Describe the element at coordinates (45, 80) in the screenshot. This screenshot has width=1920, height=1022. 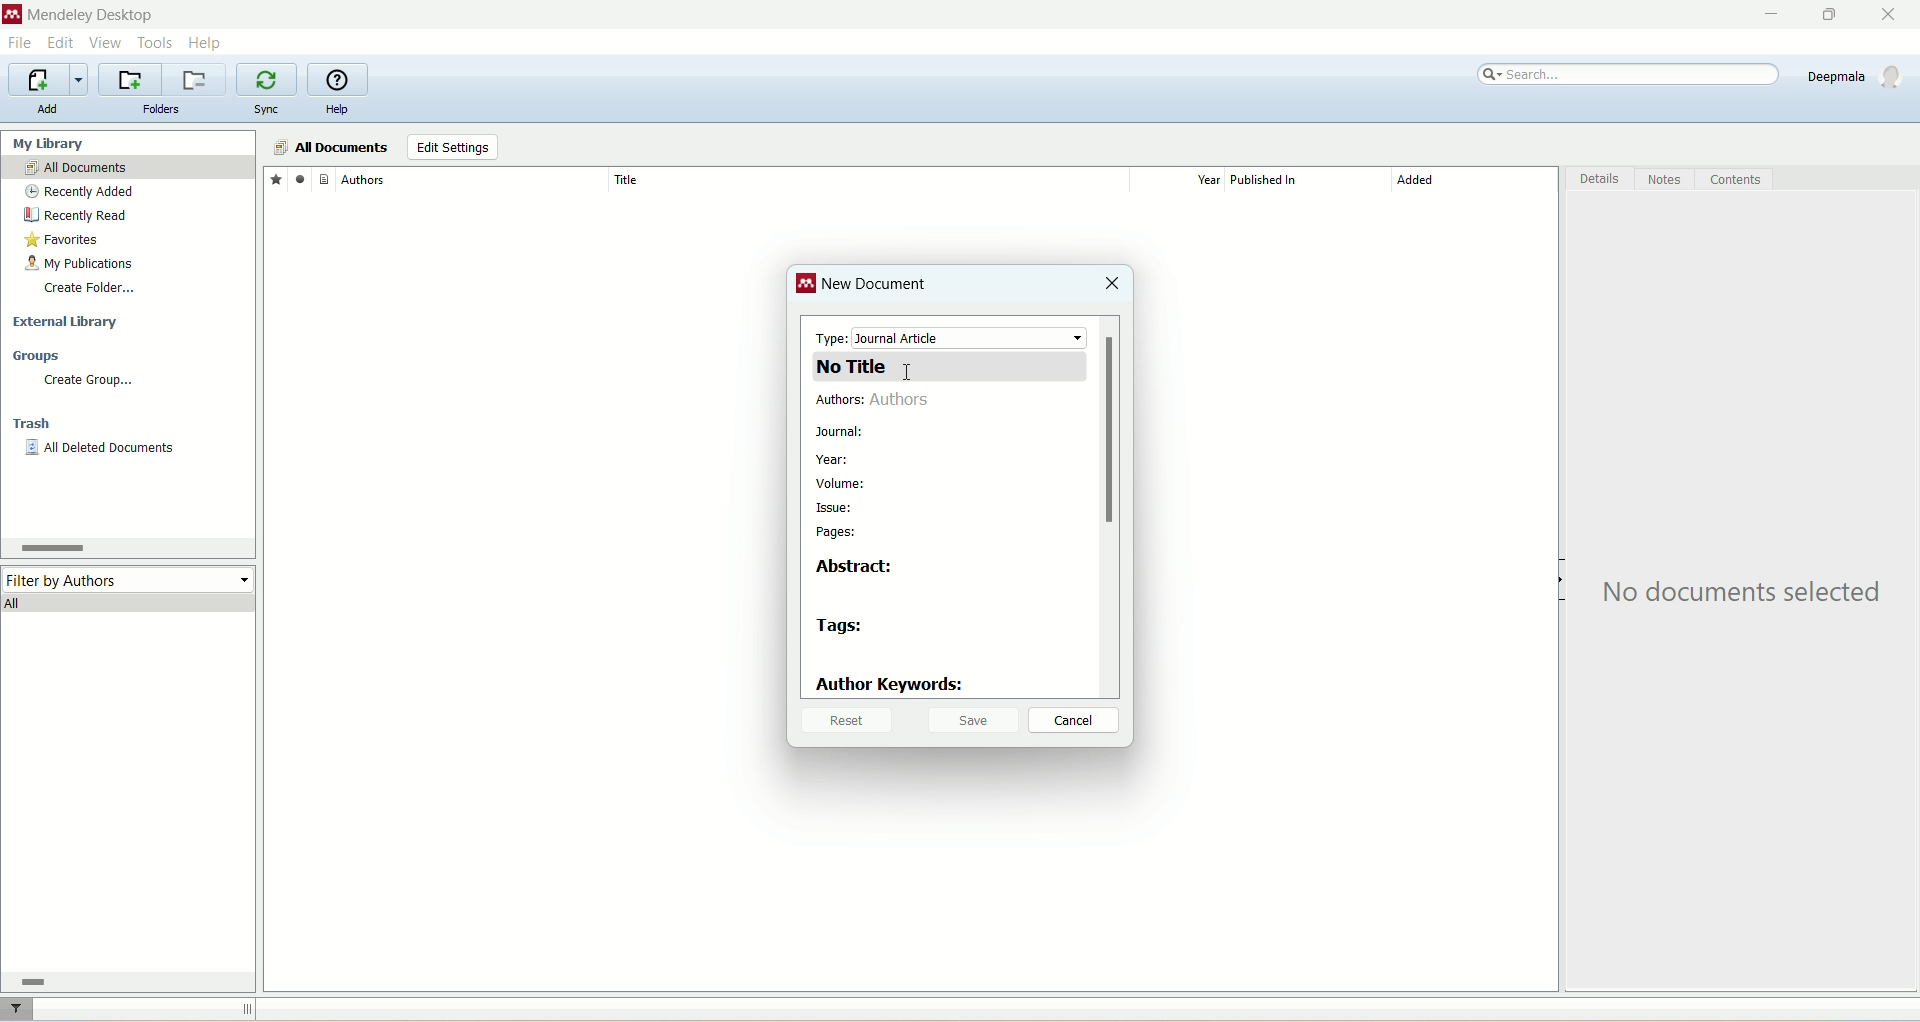
I see `import` at that location.